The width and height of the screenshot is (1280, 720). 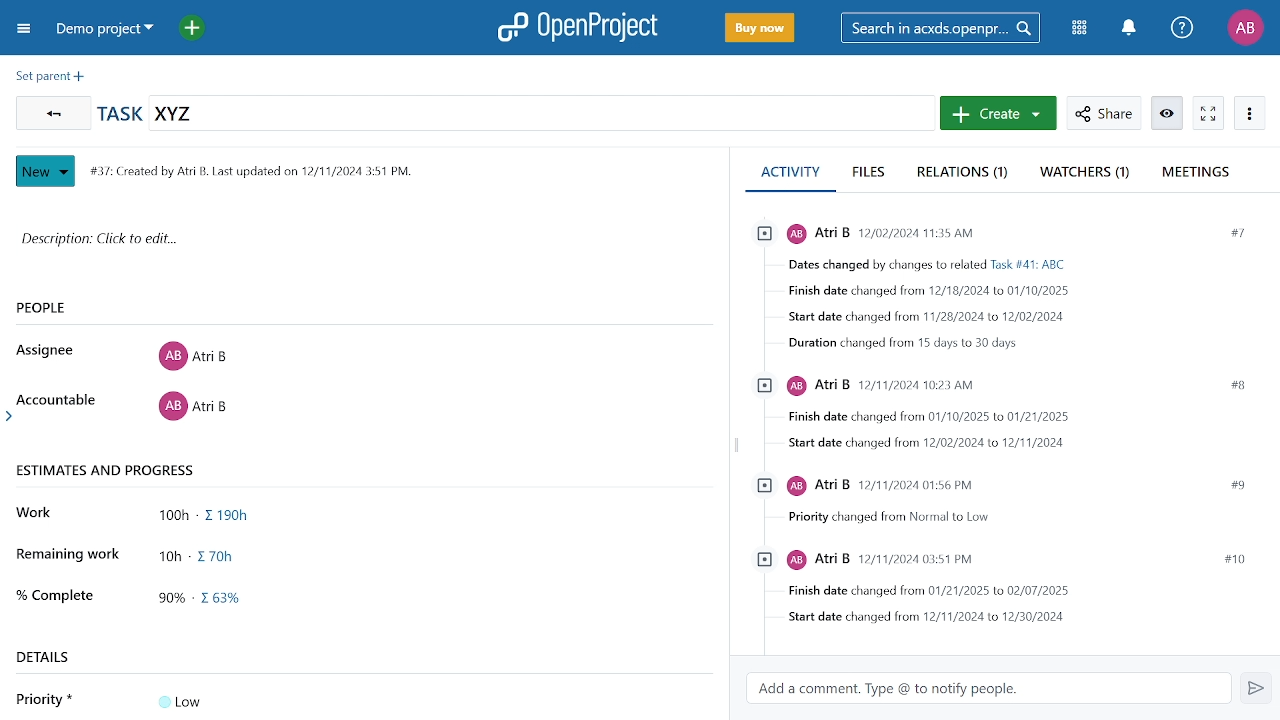 I want to click on #37: Created by Atri B. Last updated on 12/11/2024 3:51 PM., so click(x=267, y=172).